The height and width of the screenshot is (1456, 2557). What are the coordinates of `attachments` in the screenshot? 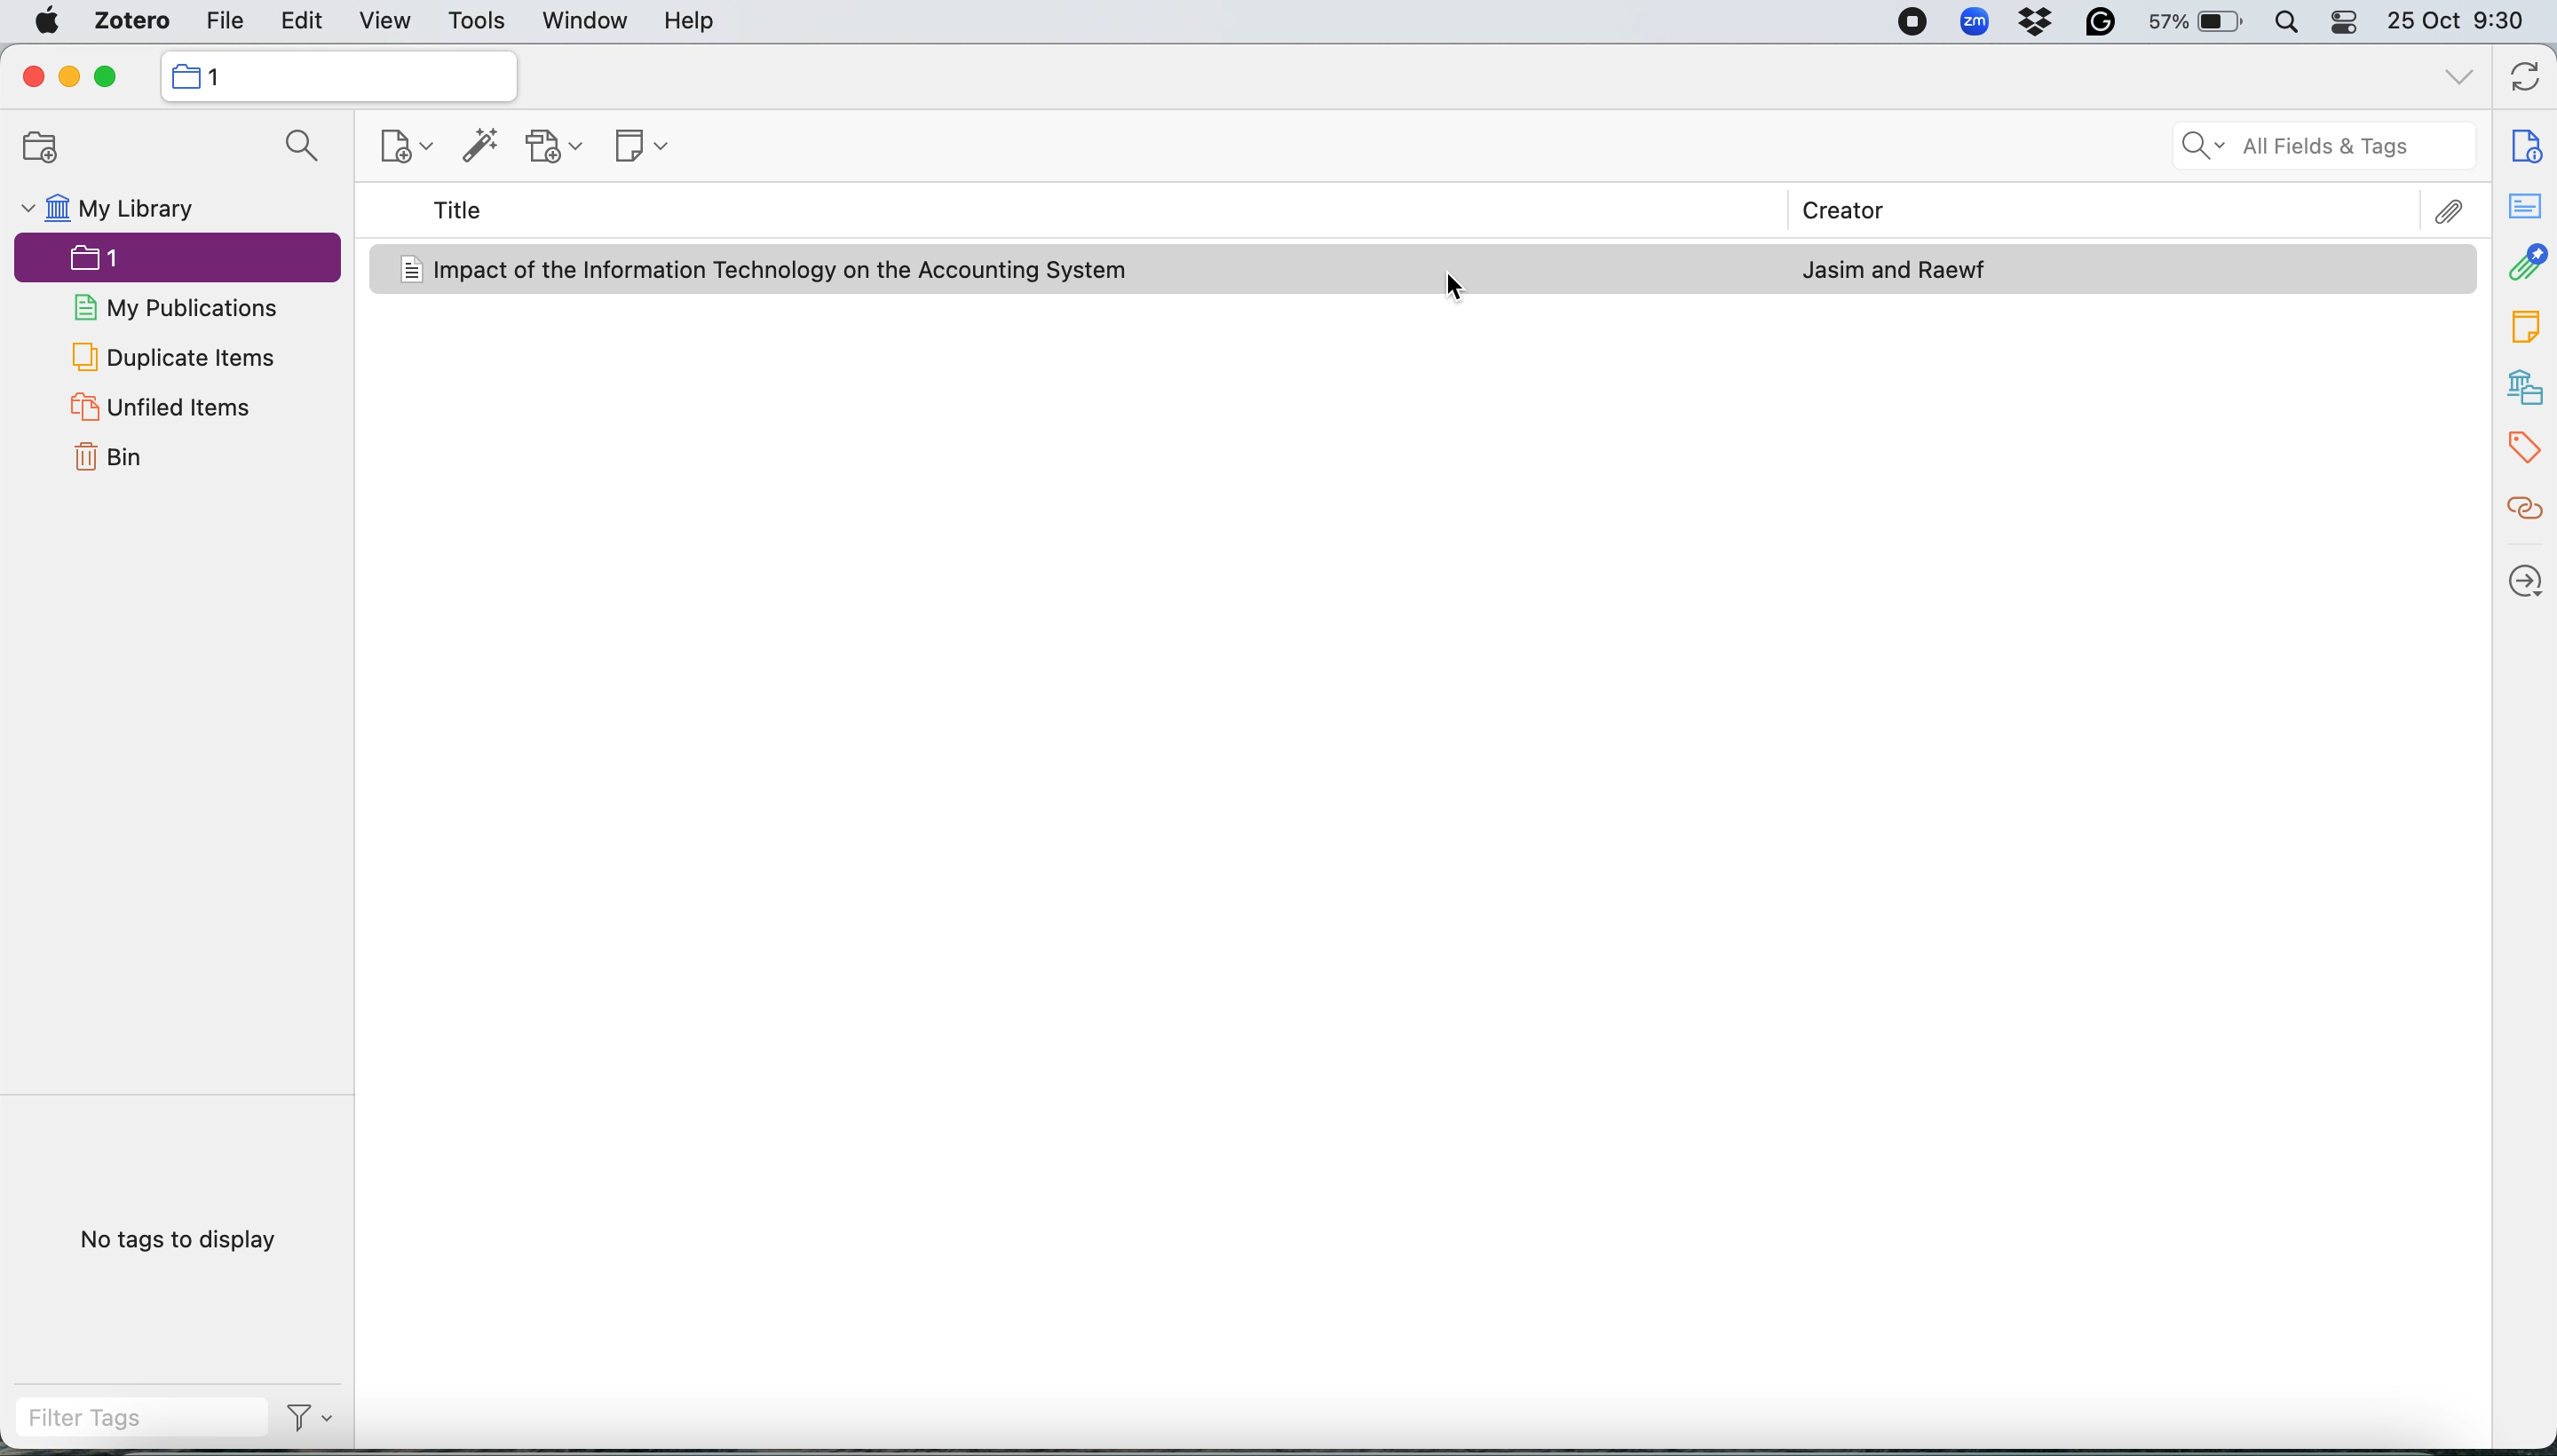 It's located at (2449, 208).